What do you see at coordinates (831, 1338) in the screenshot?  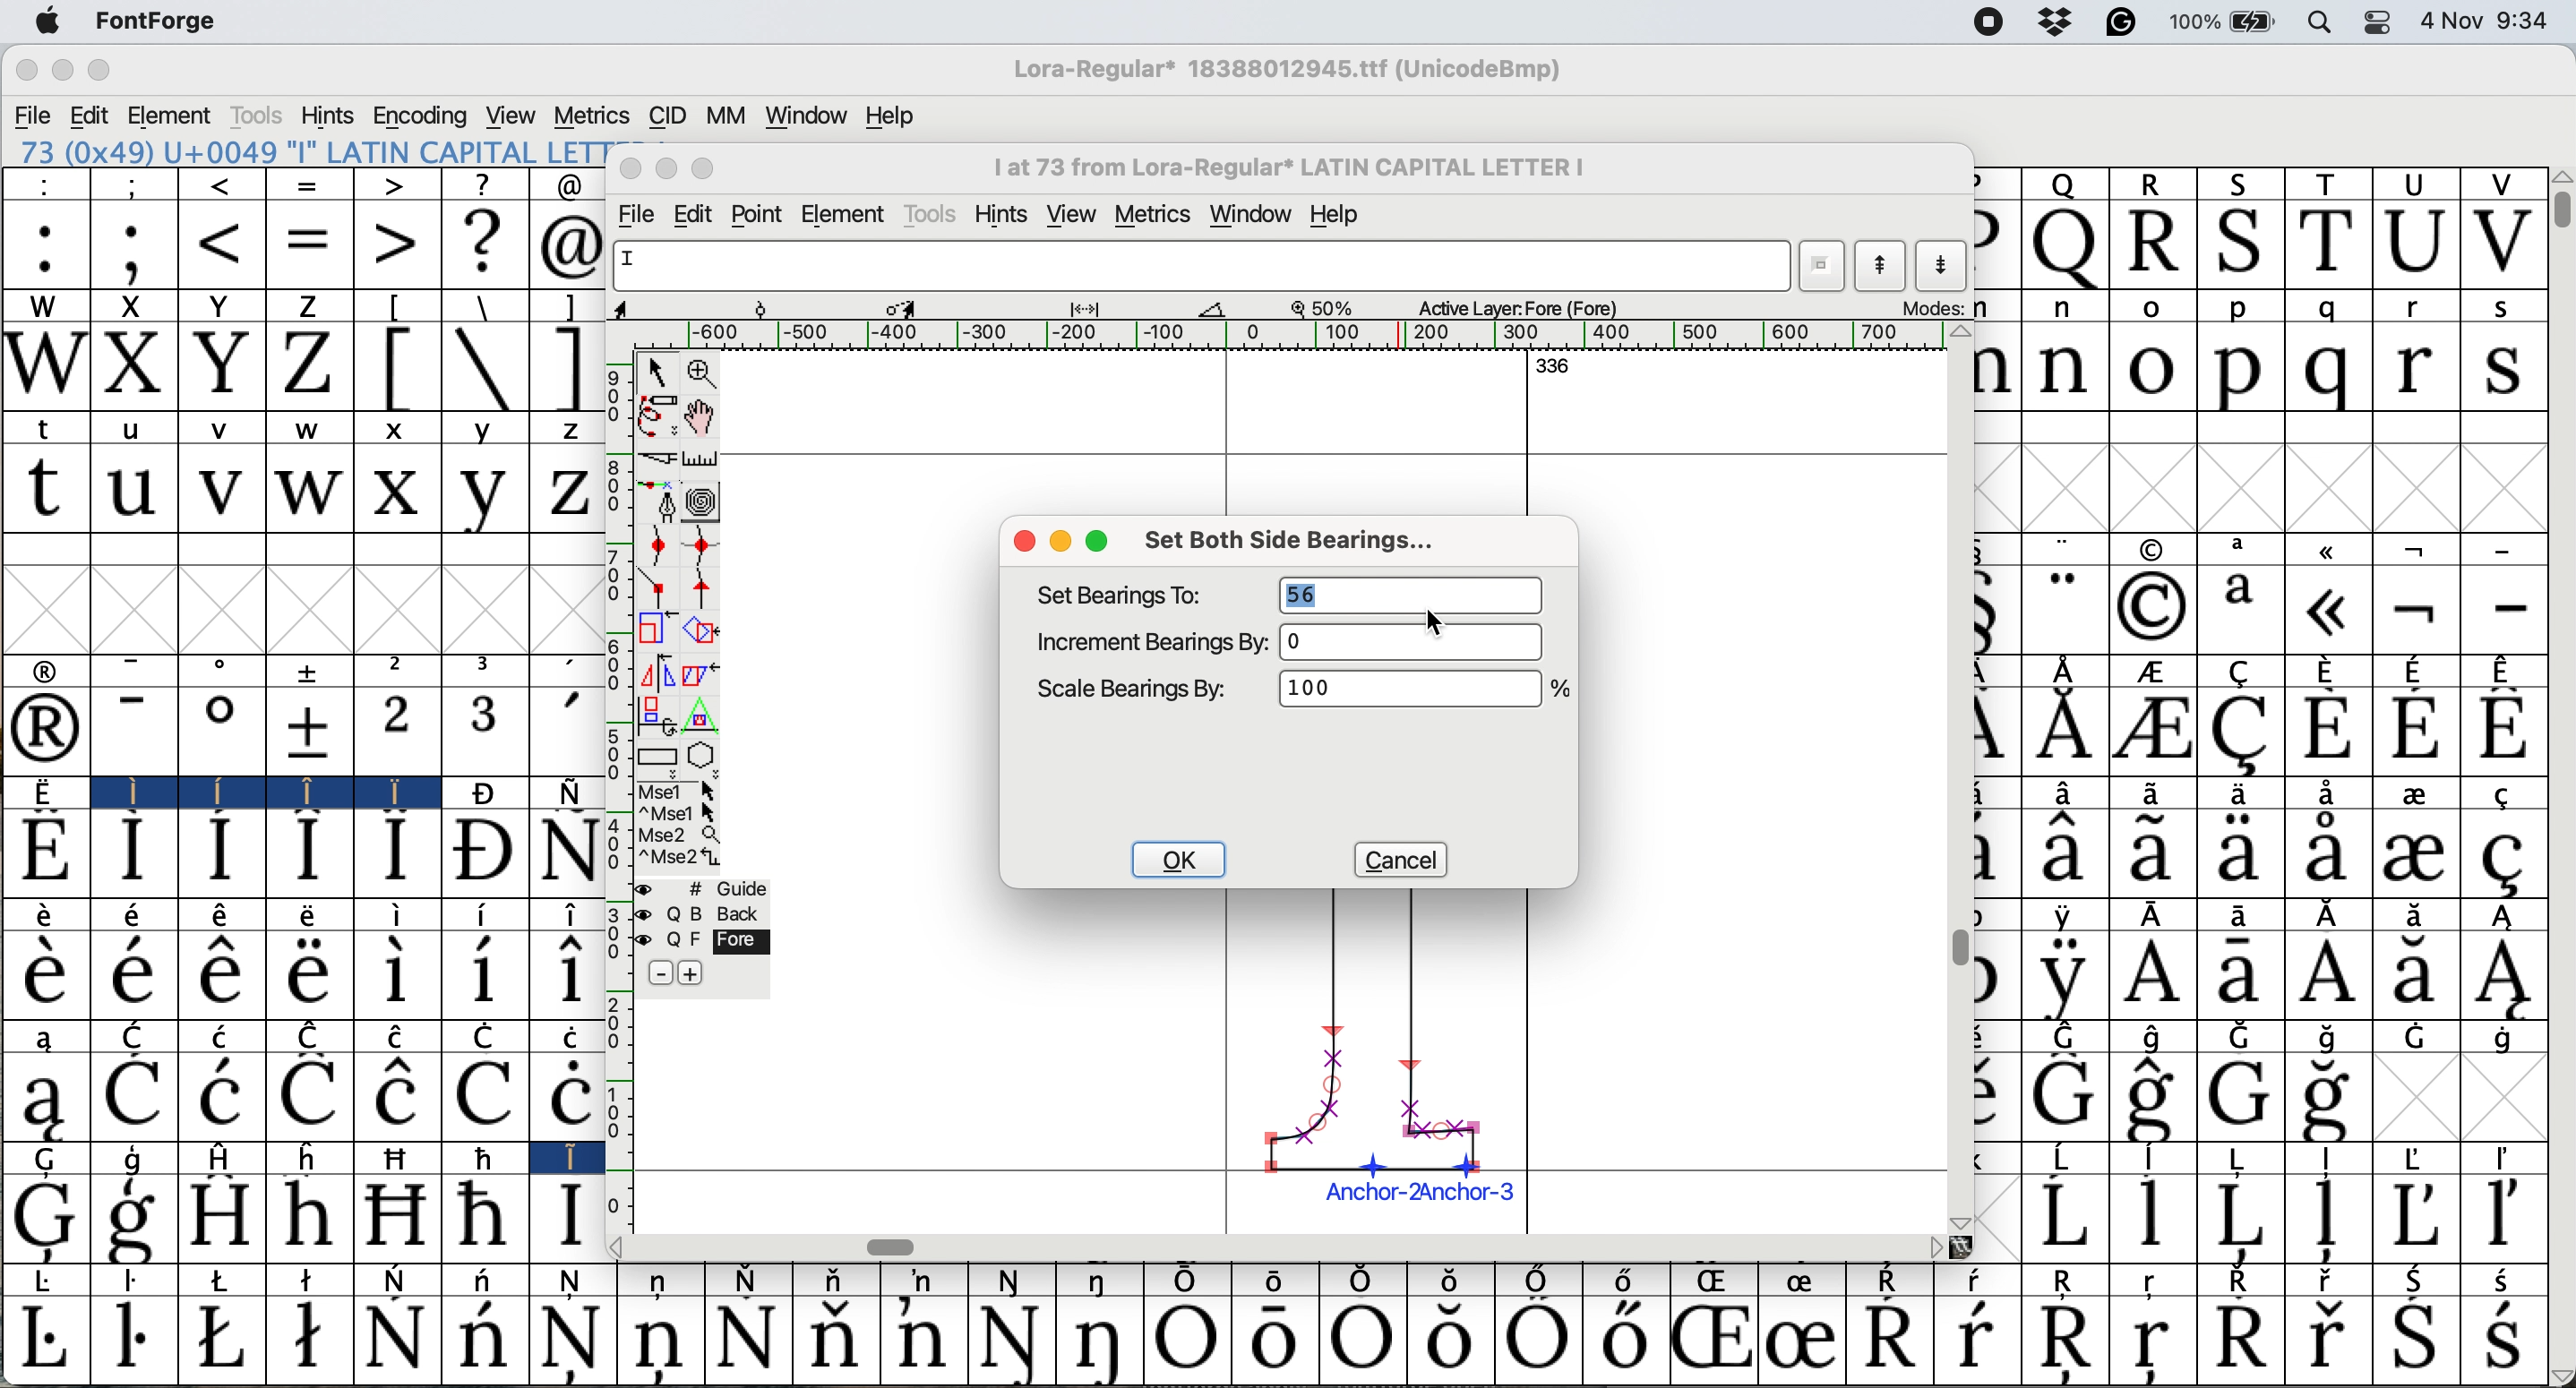 I see `Symbol` at bounding box center [831, 1338].